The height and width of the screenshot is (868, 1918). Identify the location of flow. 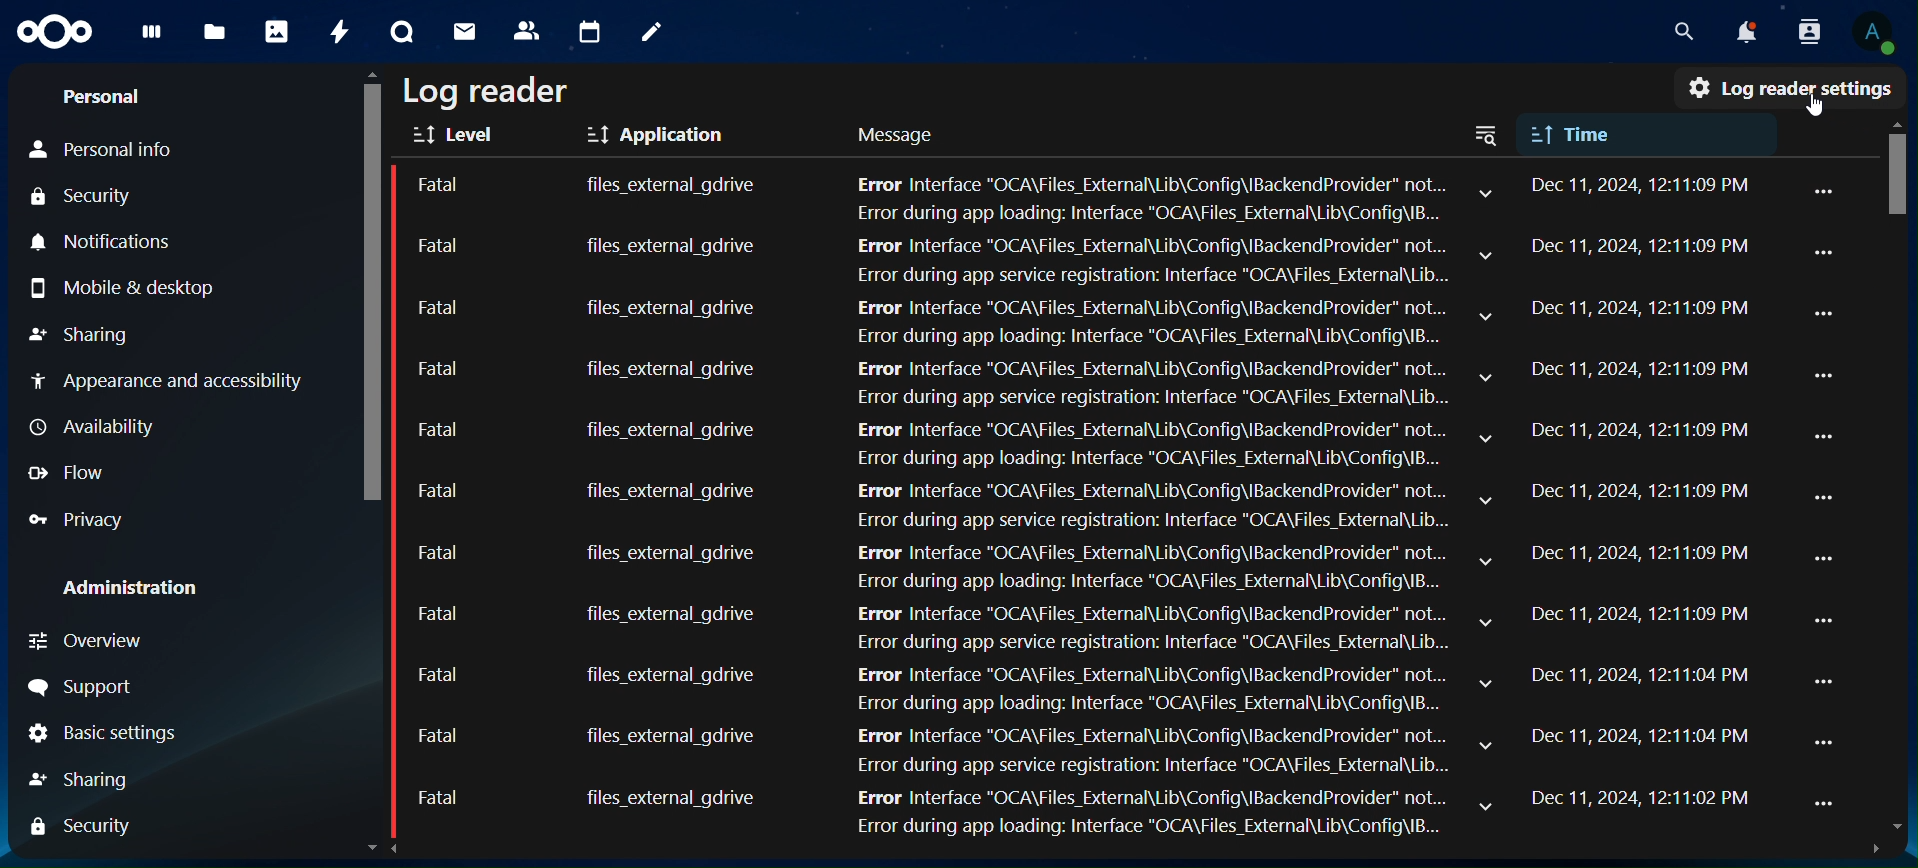
(71, 474).